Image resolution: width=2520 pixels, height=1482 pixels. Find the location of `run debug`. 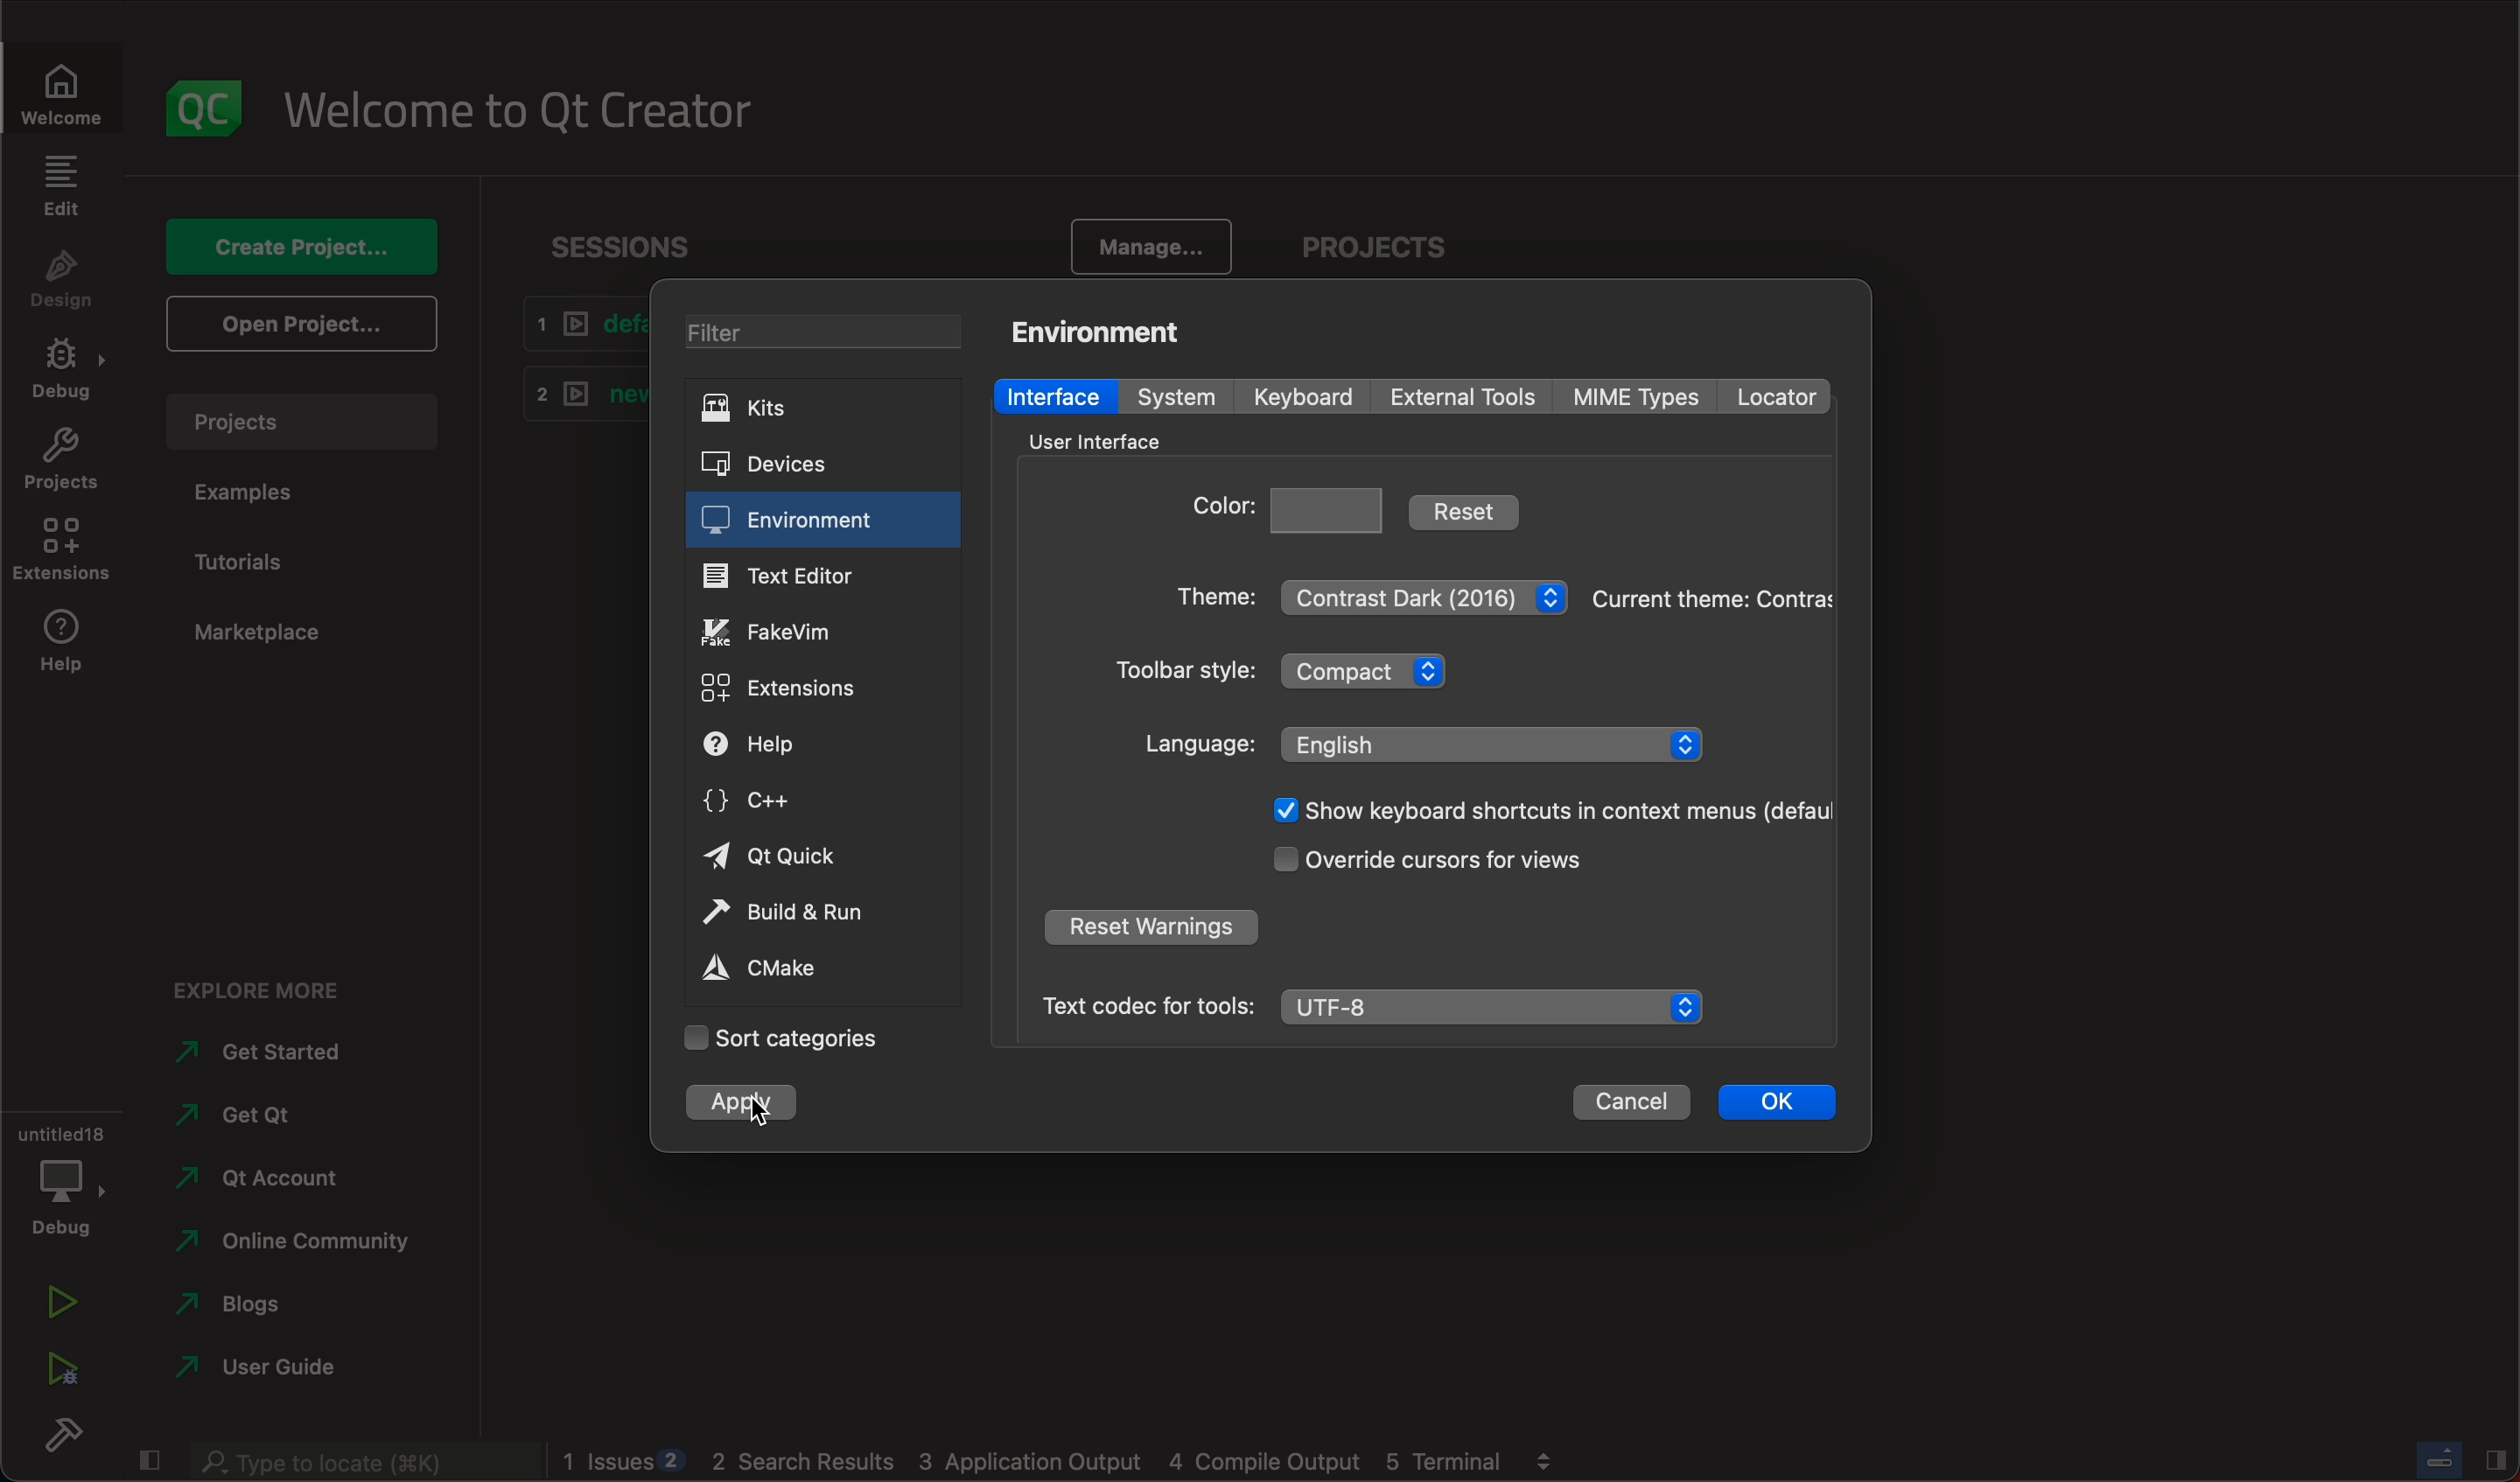

run debug is located at coordinates (59, 1371).